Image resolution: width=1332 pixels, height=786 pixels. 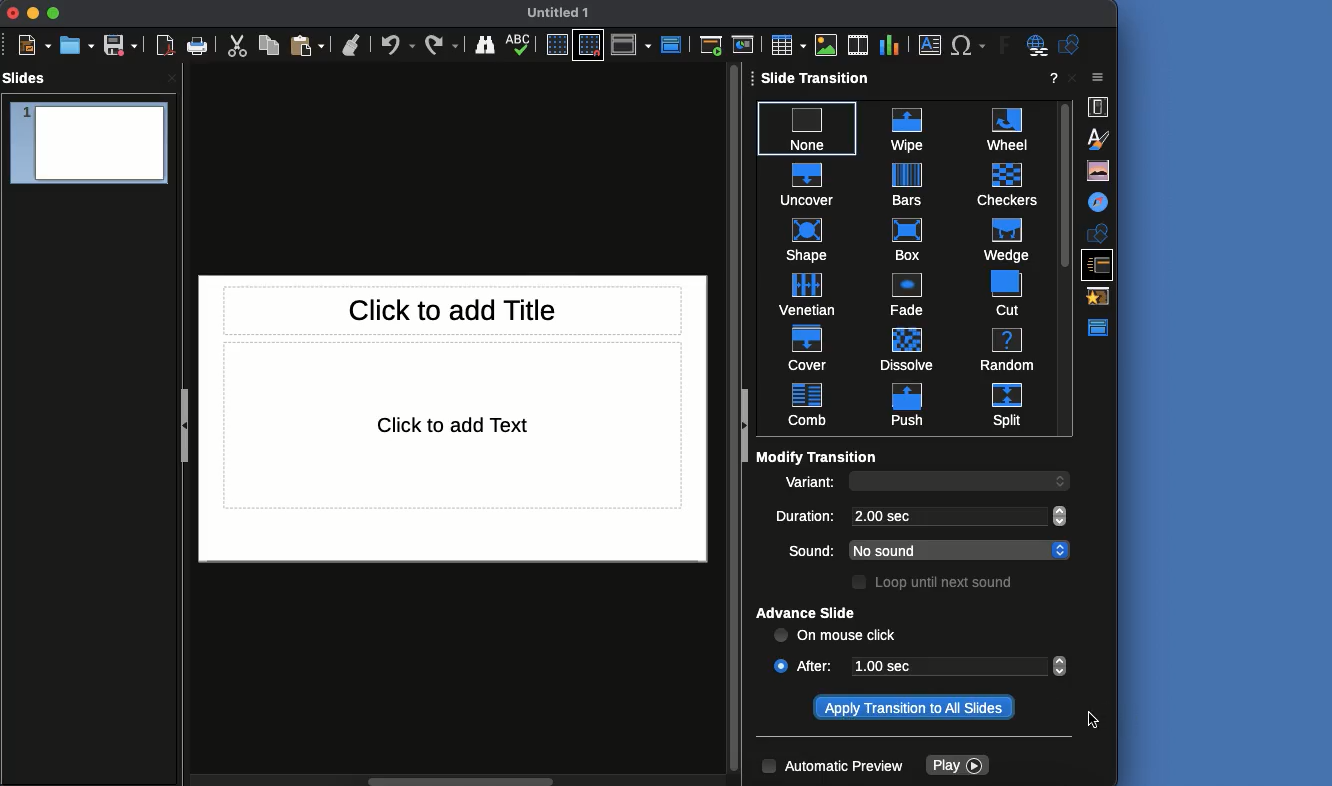 What do you see at coordinates (16, 13) in the screenshot?
I see `Close` at bounding box center [16, 13].